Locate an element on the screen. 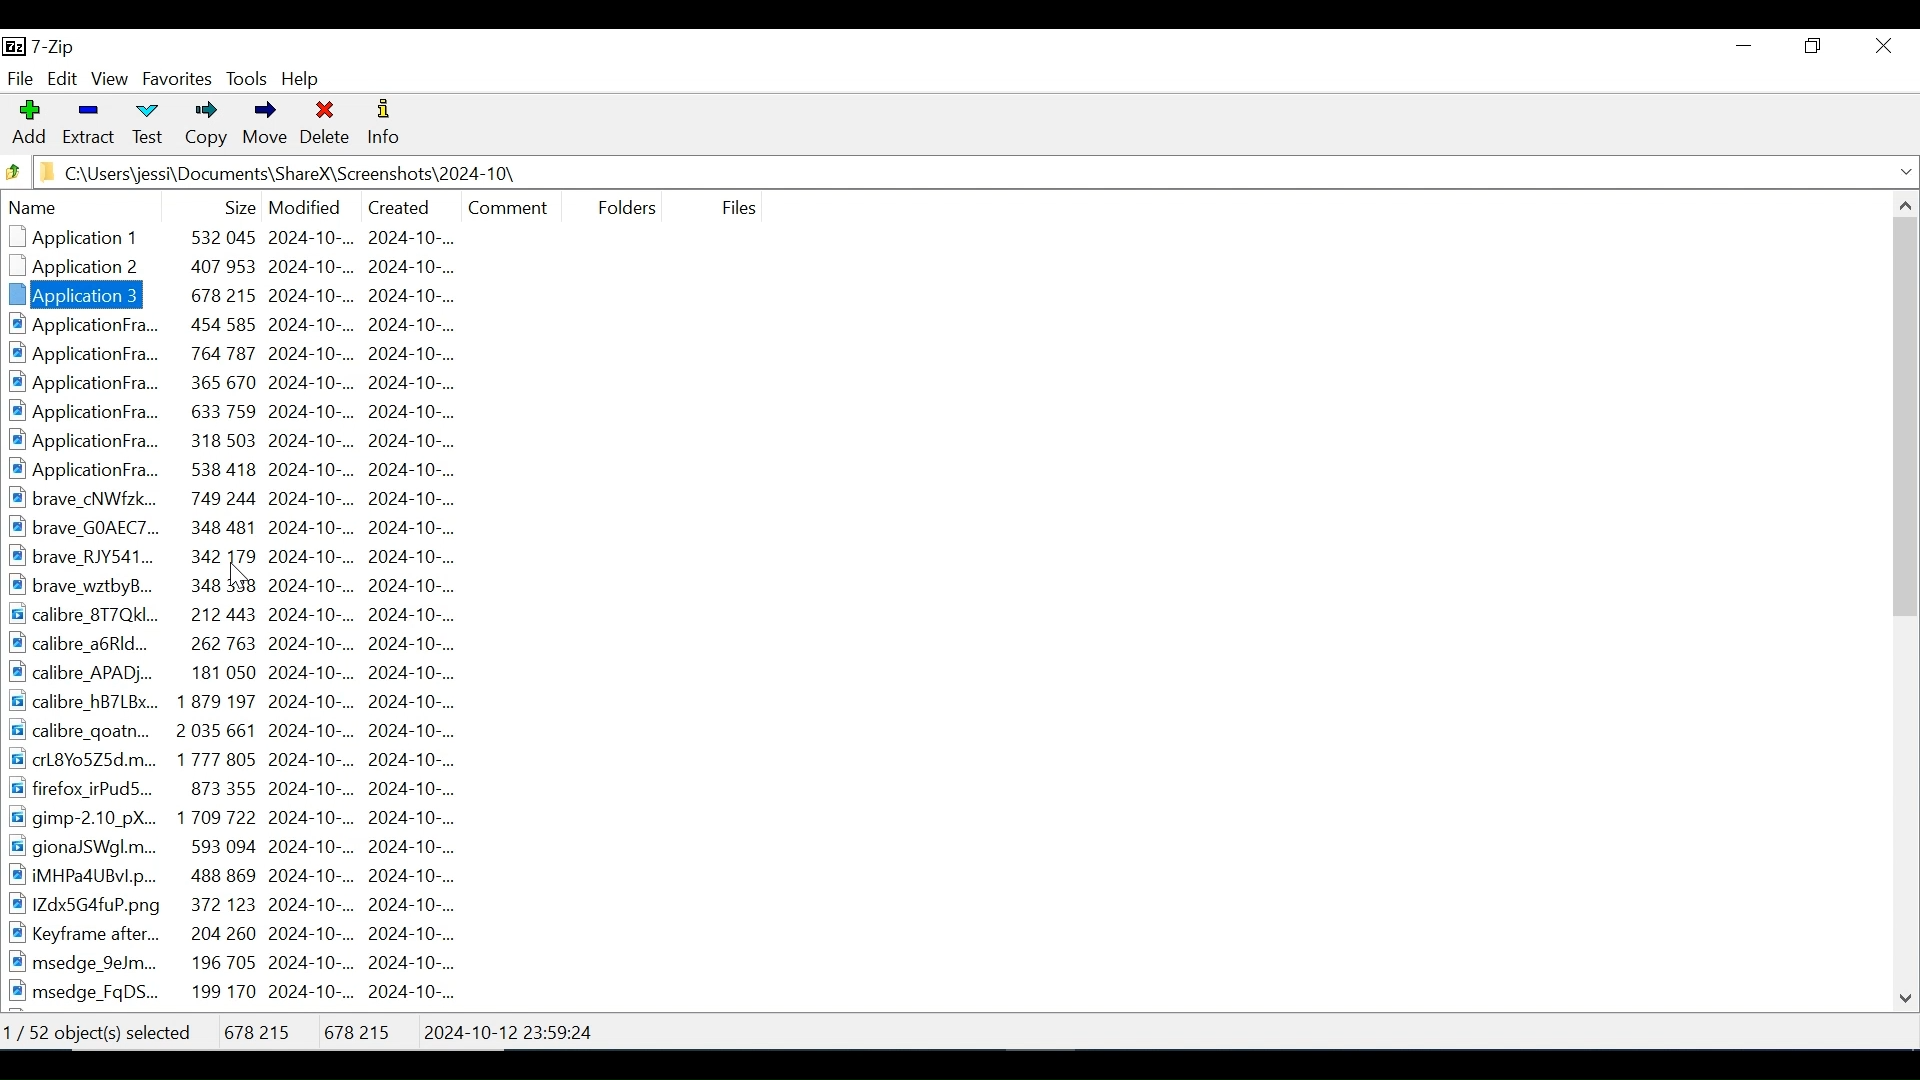 This screenshot has width=1920, height=1080. File is located at coordinates (20, 77).